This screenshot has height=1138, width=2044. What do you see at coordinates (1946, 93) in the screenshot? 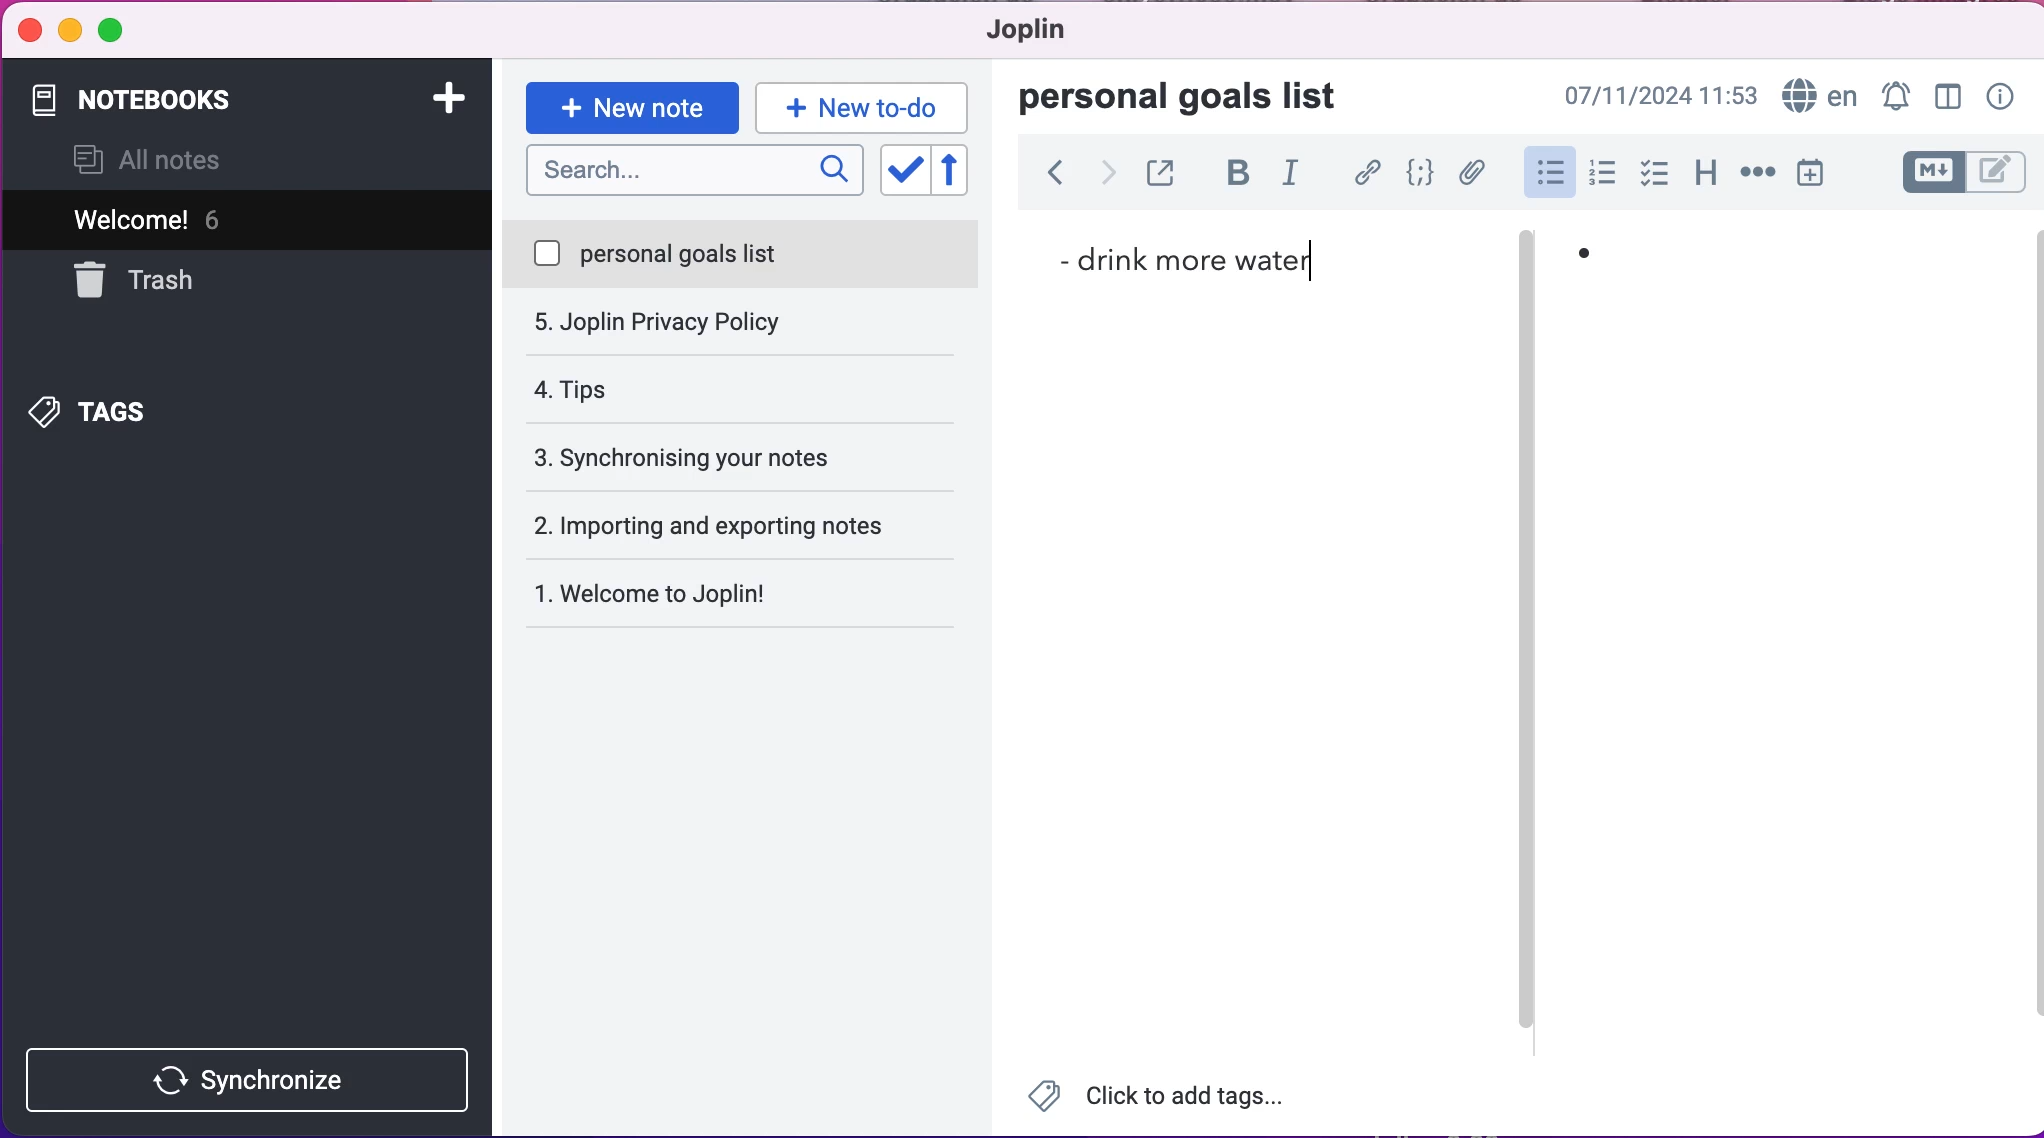
I see `toggle editor layour` at bounding box center [1946, 93].